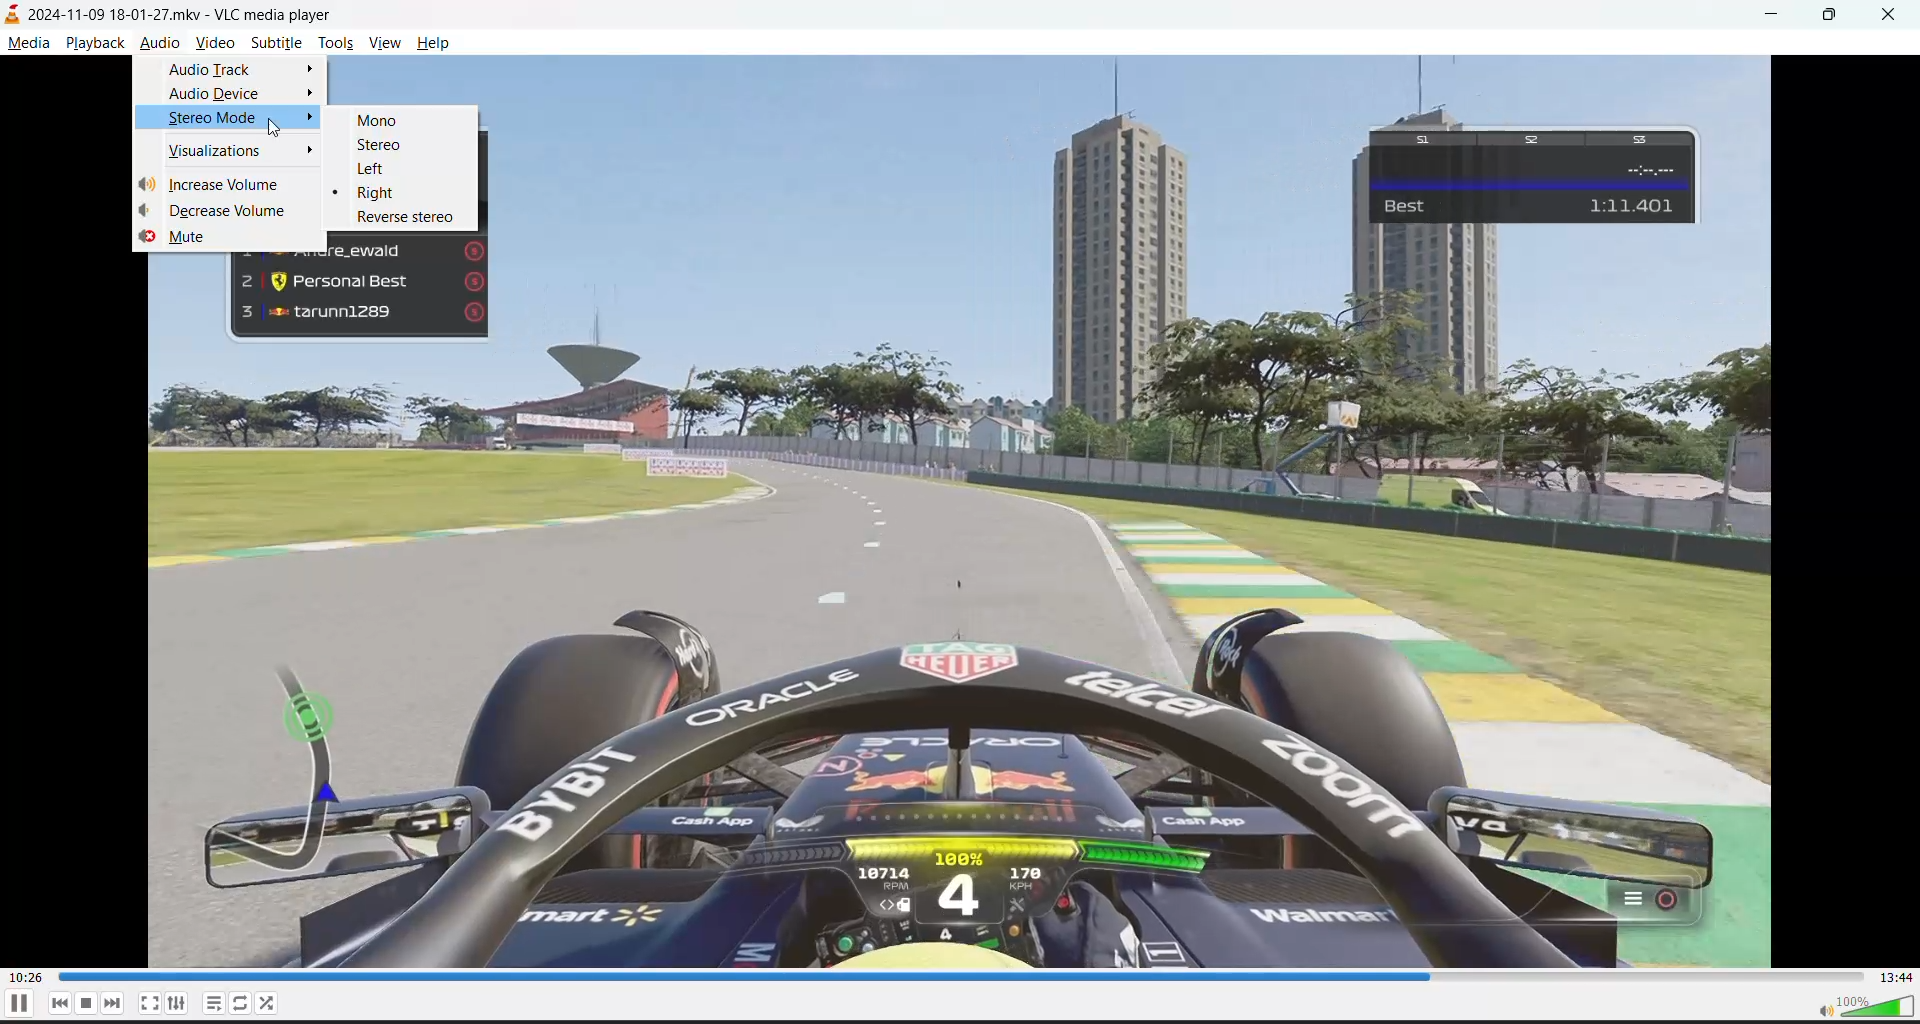 This screenshot has width=1920, height=1024. I want to click on tarunn1289, so click(359, 313).